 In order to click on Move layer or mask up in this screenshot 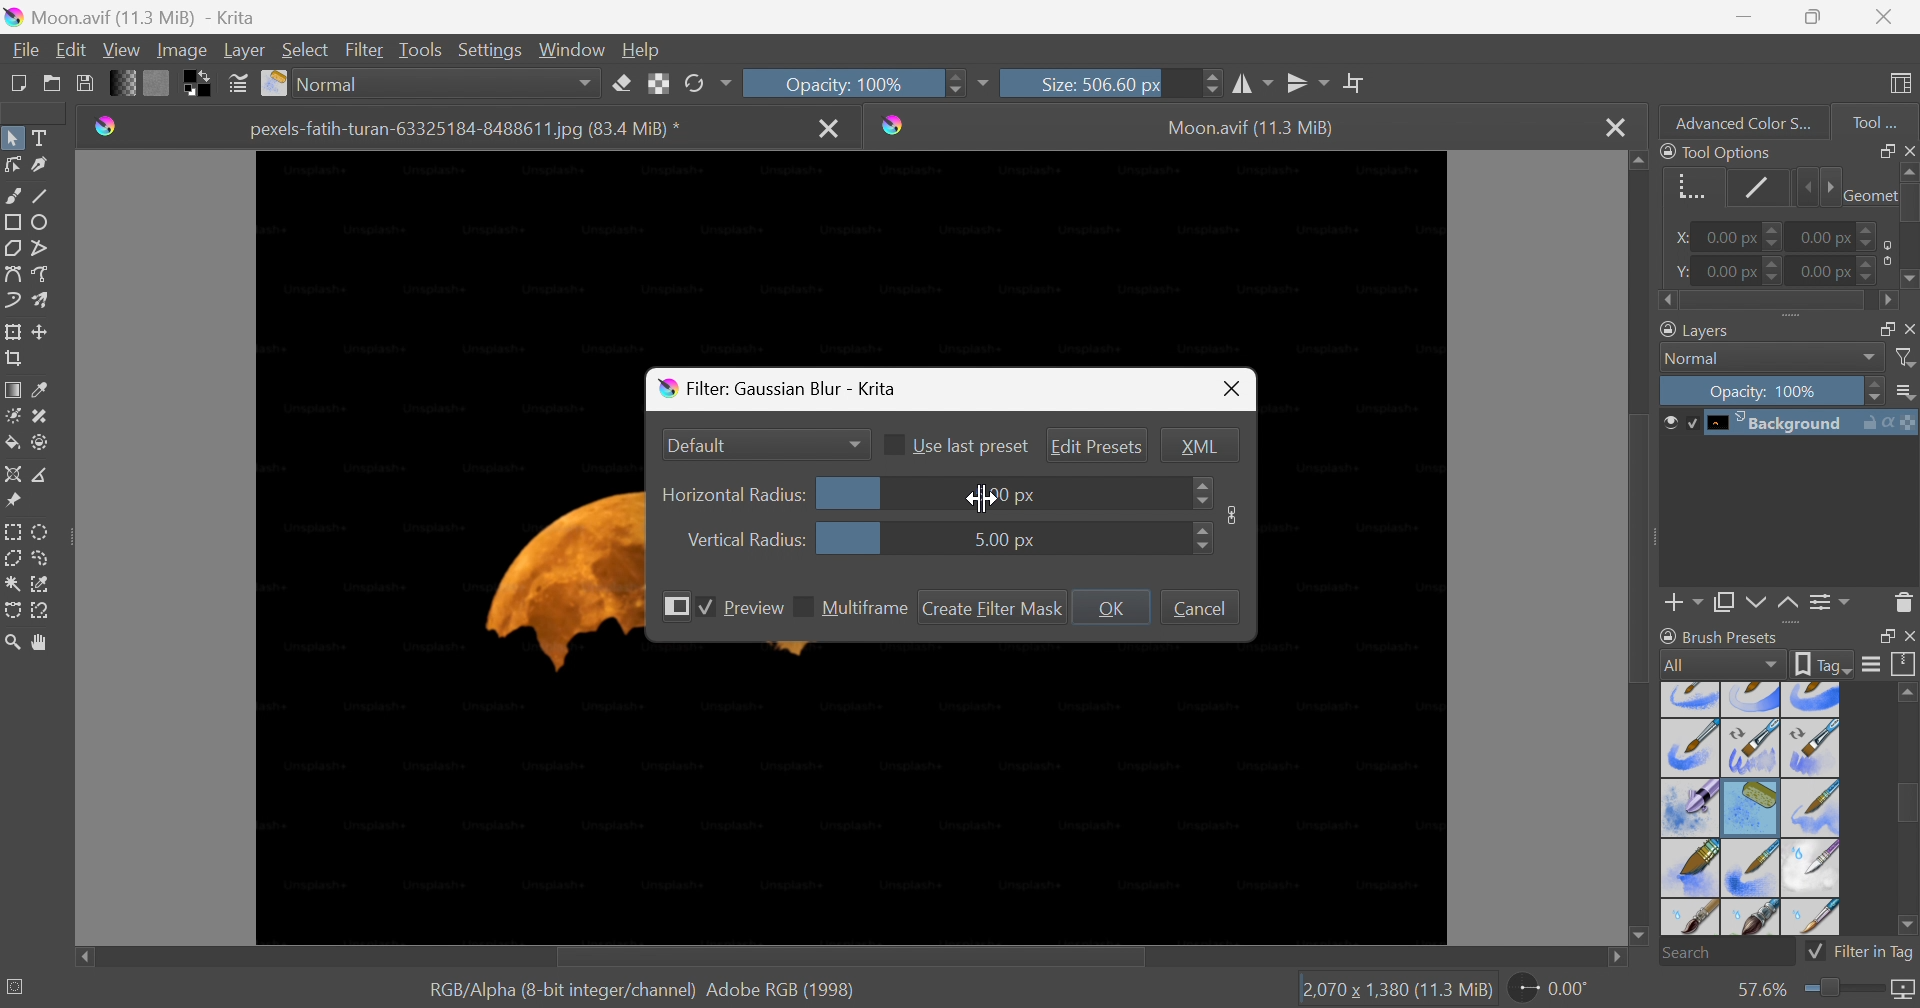, I will do `click(1791, 606)`.